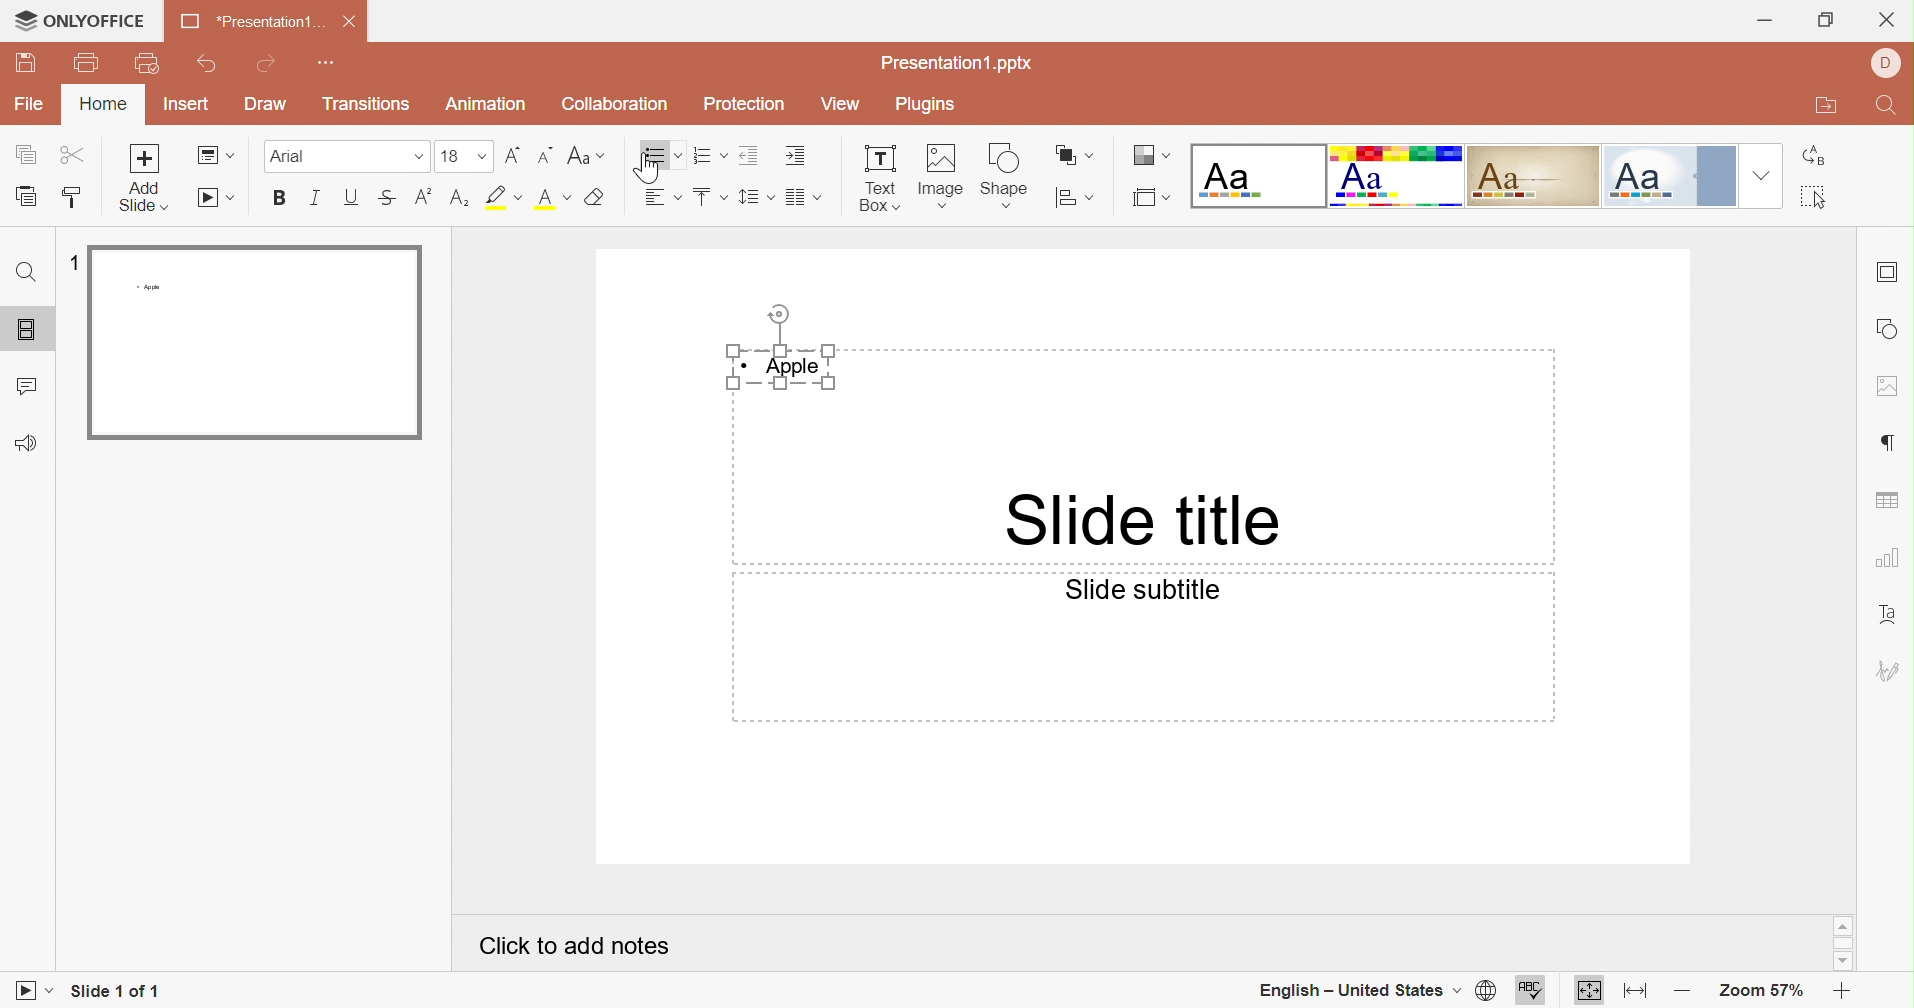 Image resolution: width=1914 pixels, height=1008 pixels. Describe the element at coordinates (331, 63) in the screenshot. I see `Customize quick access toolbar` at that location.